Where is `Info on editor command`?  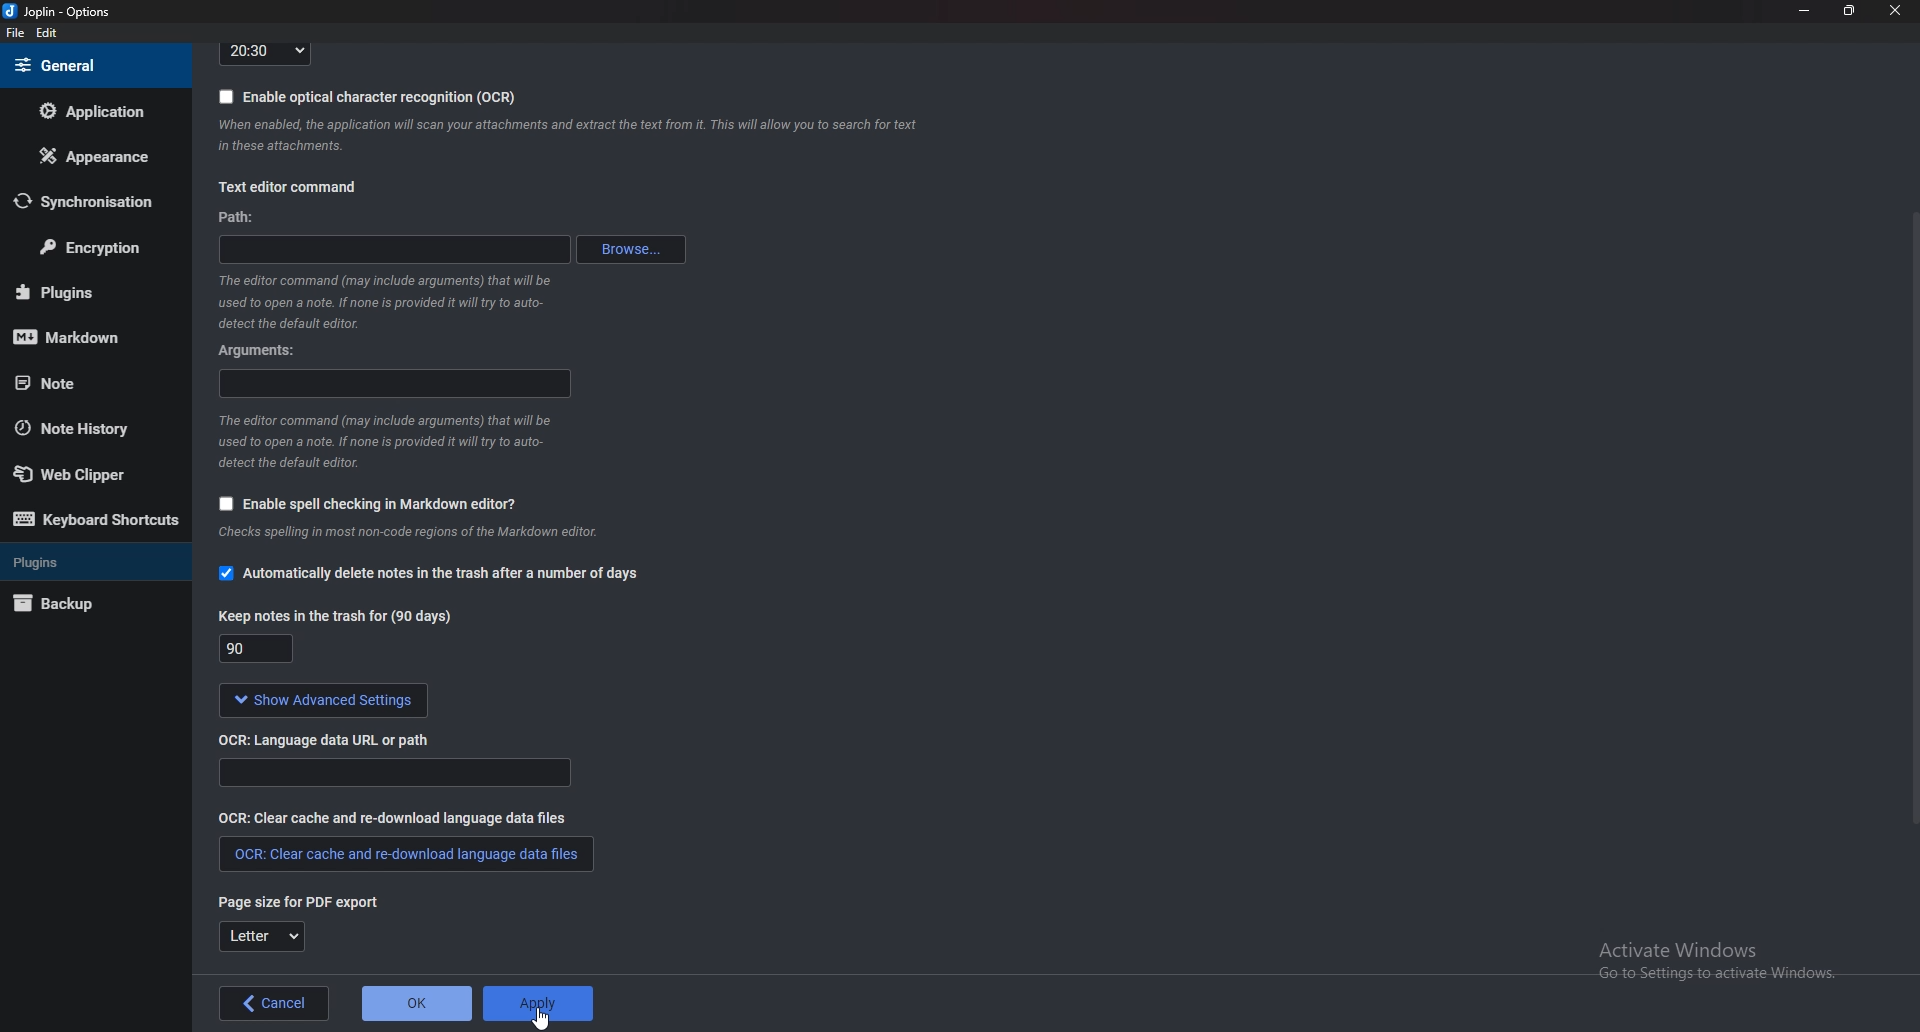 Info on editor command is located at coordinates (384, 441).